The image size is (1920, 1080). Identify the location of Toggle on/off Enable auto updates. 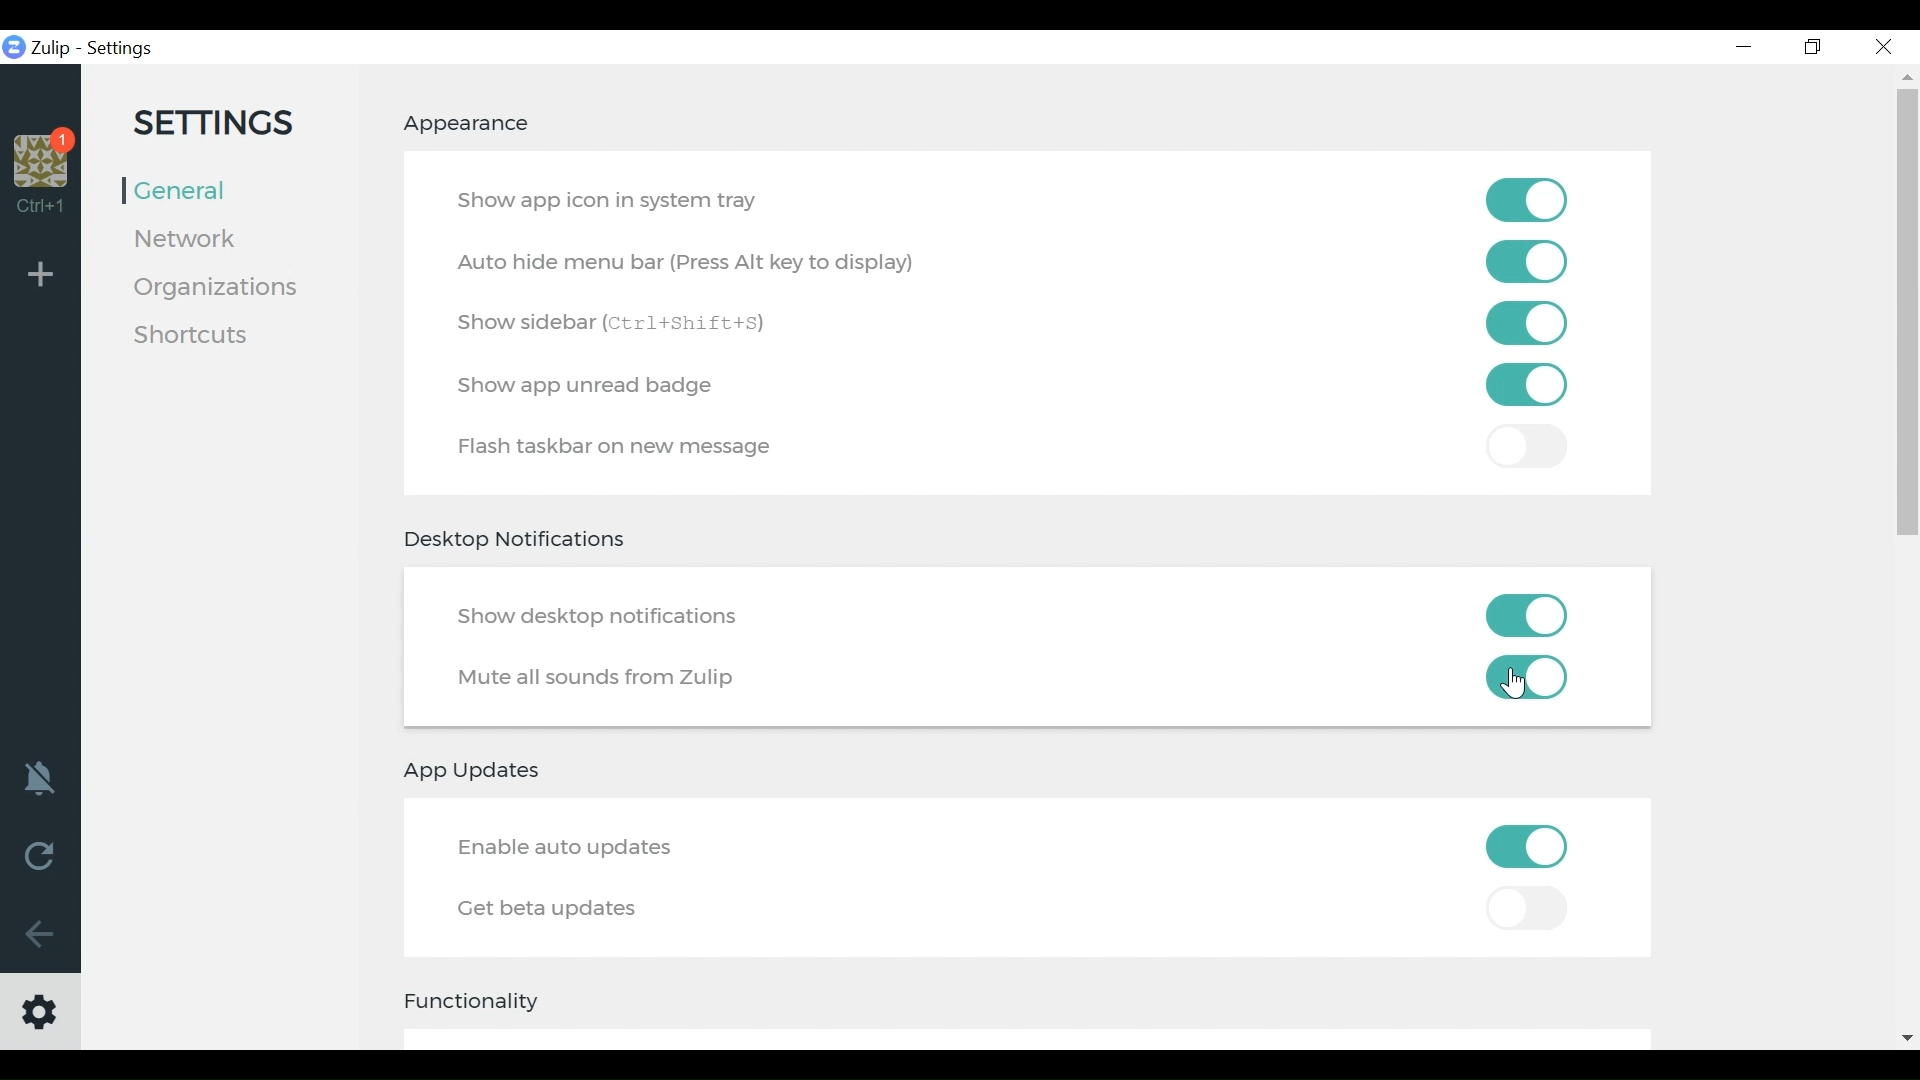
(1526, 846).